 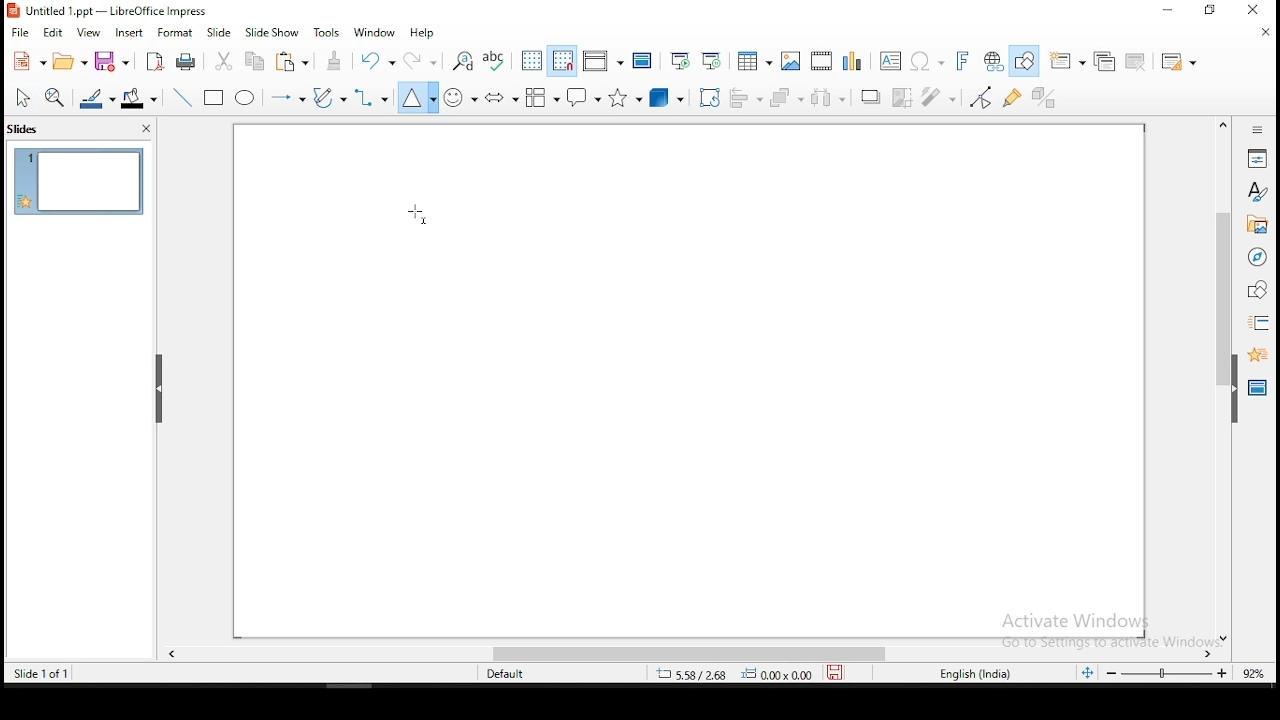 What do you see at coordinates (514, 674) in the screenshot?
I see `Default` at bounding box center [514, 674].